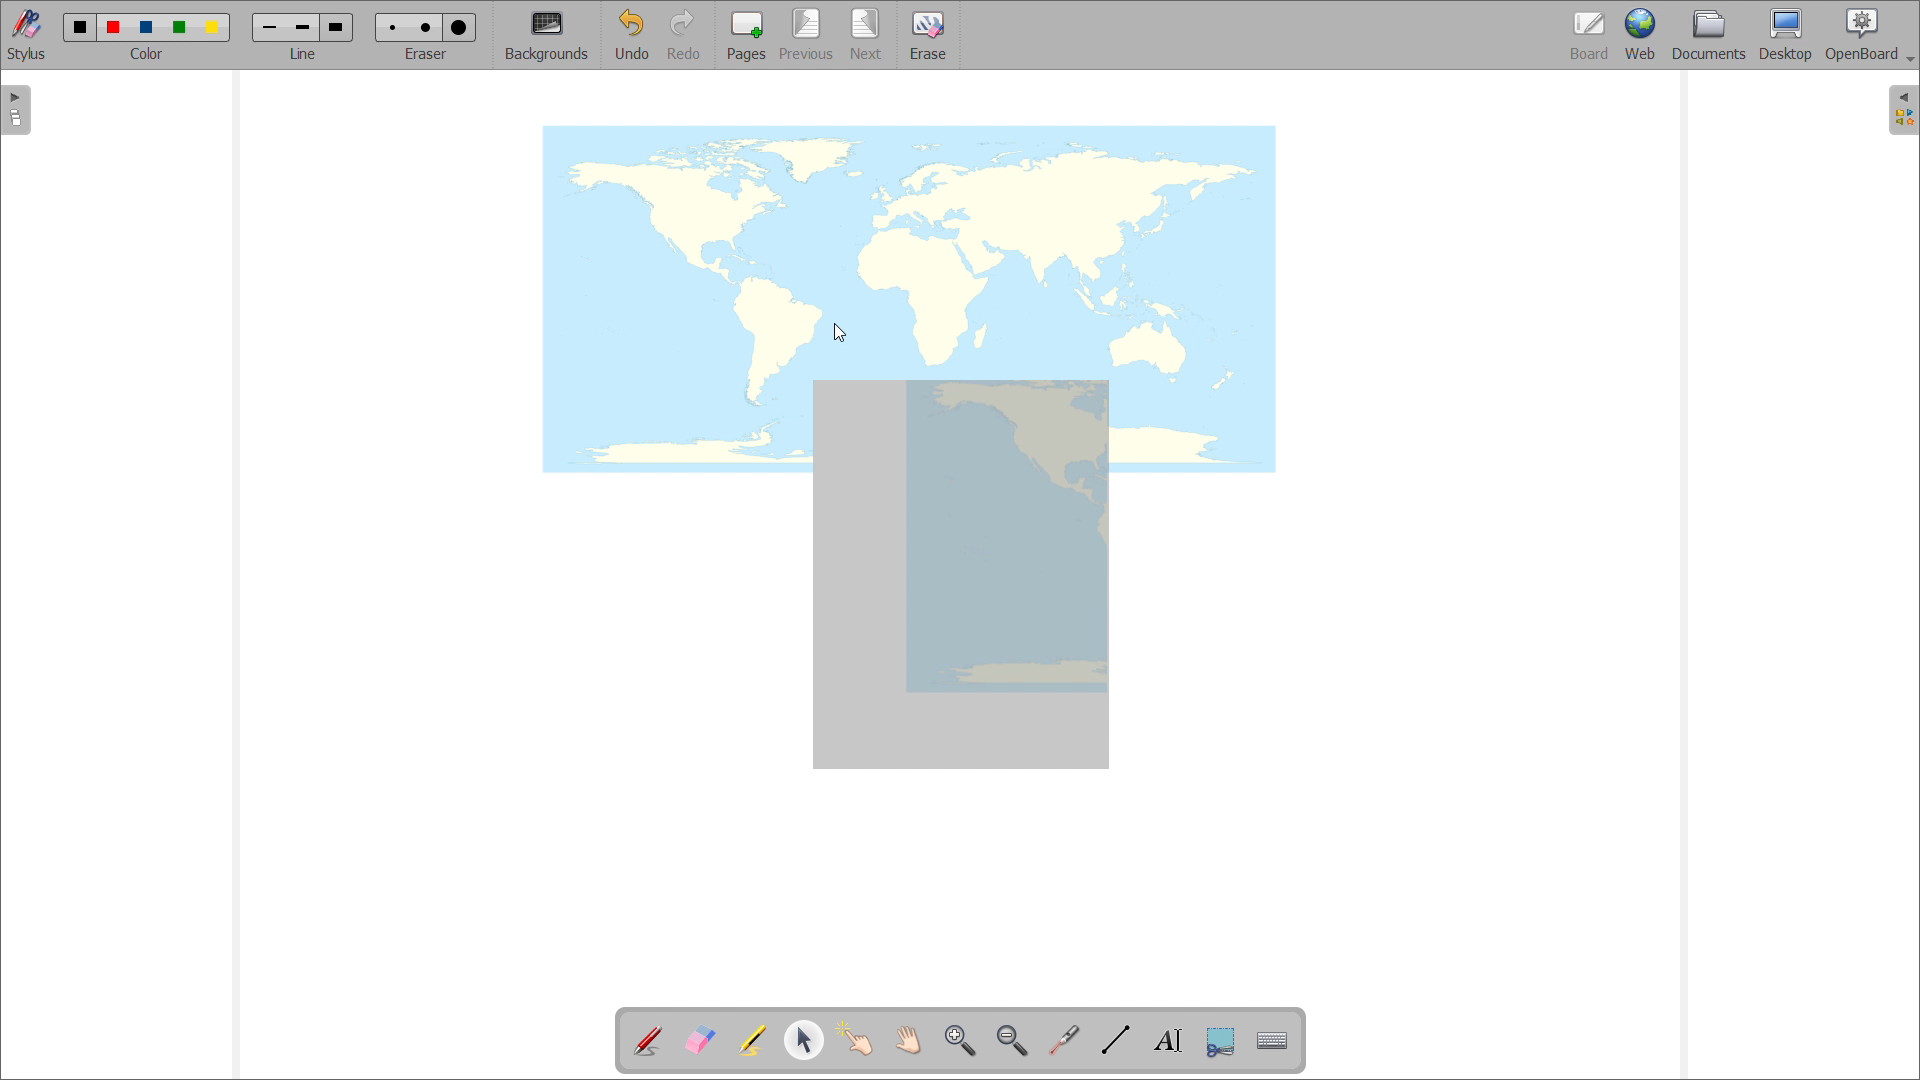  I want to click on next page, so click(867, 34).